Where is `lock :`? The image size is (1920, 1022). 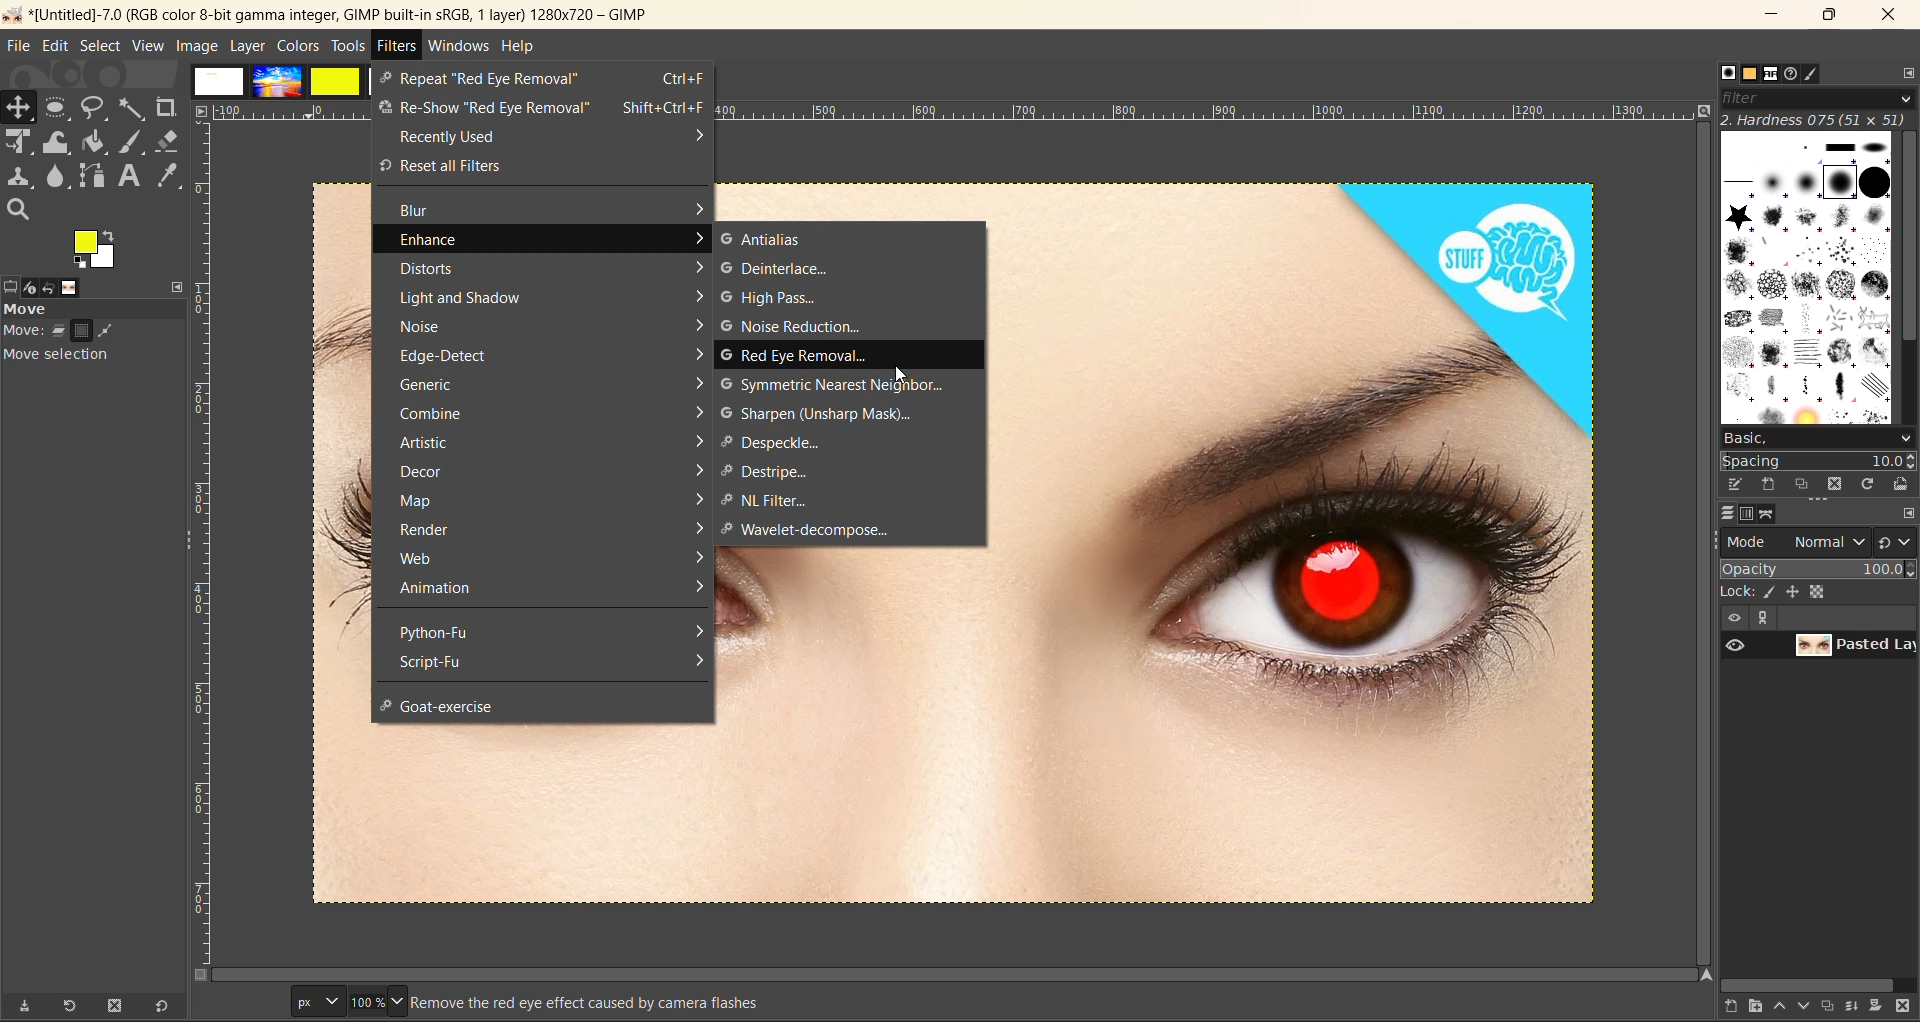
lock : is located at coordinates (1734, 592).